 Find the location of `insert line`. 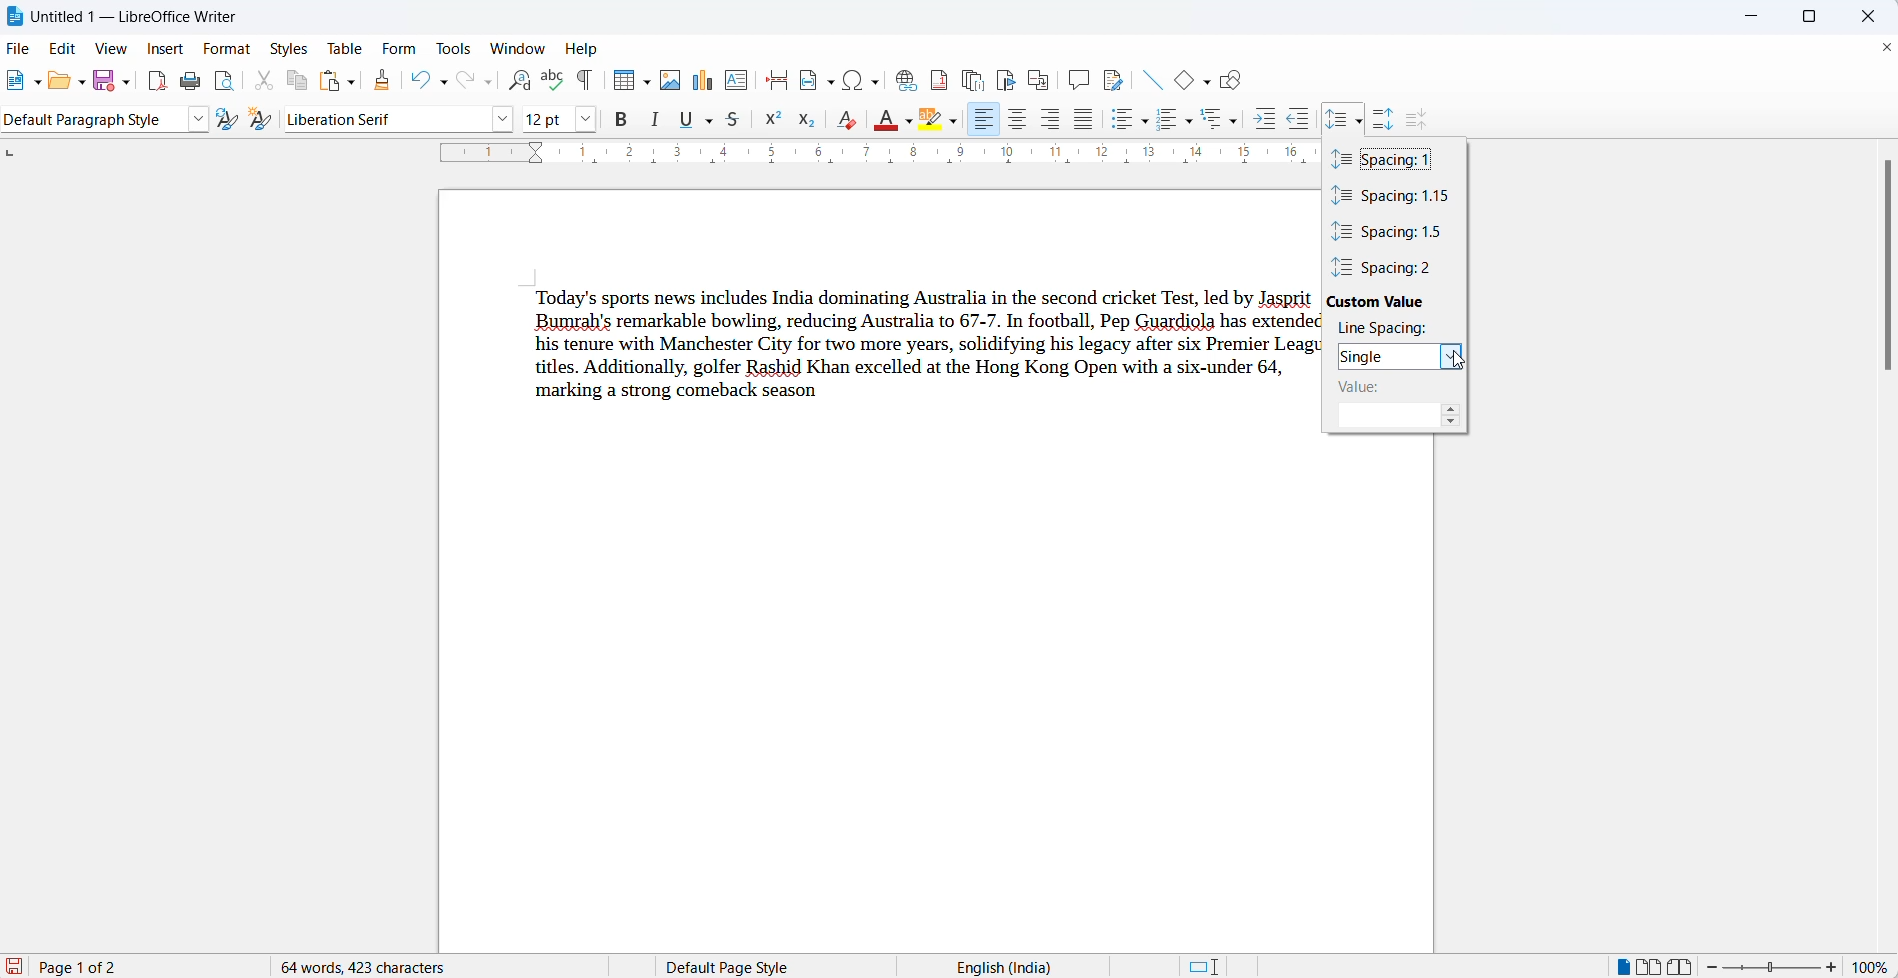

insert line is located at coordinates (1153, 80).